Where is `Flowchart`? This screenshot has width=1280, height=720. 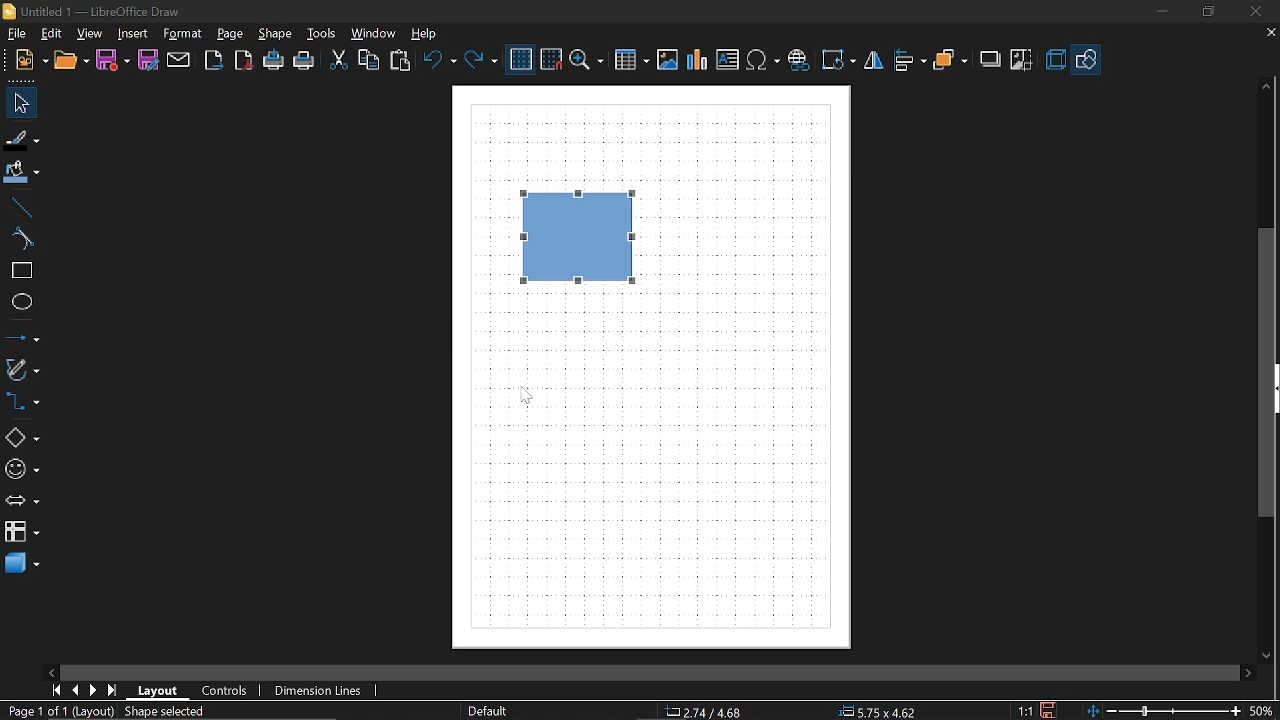
Flowchart is located at coordinates (22, 531).